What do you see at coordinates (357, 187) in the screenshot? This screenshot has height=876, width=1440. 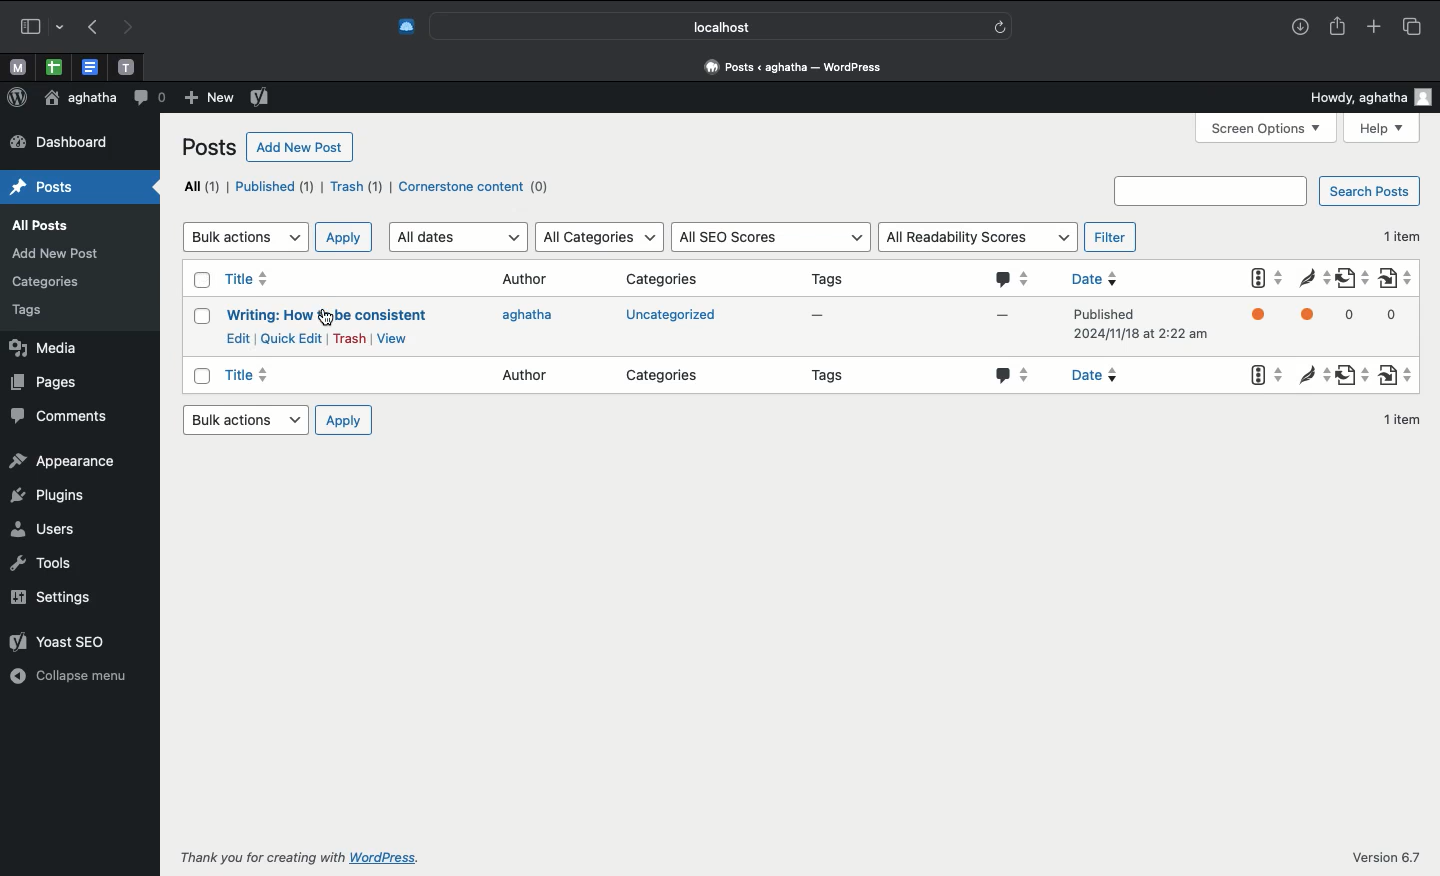 I see `Trash` at bounding box center [357, 187].